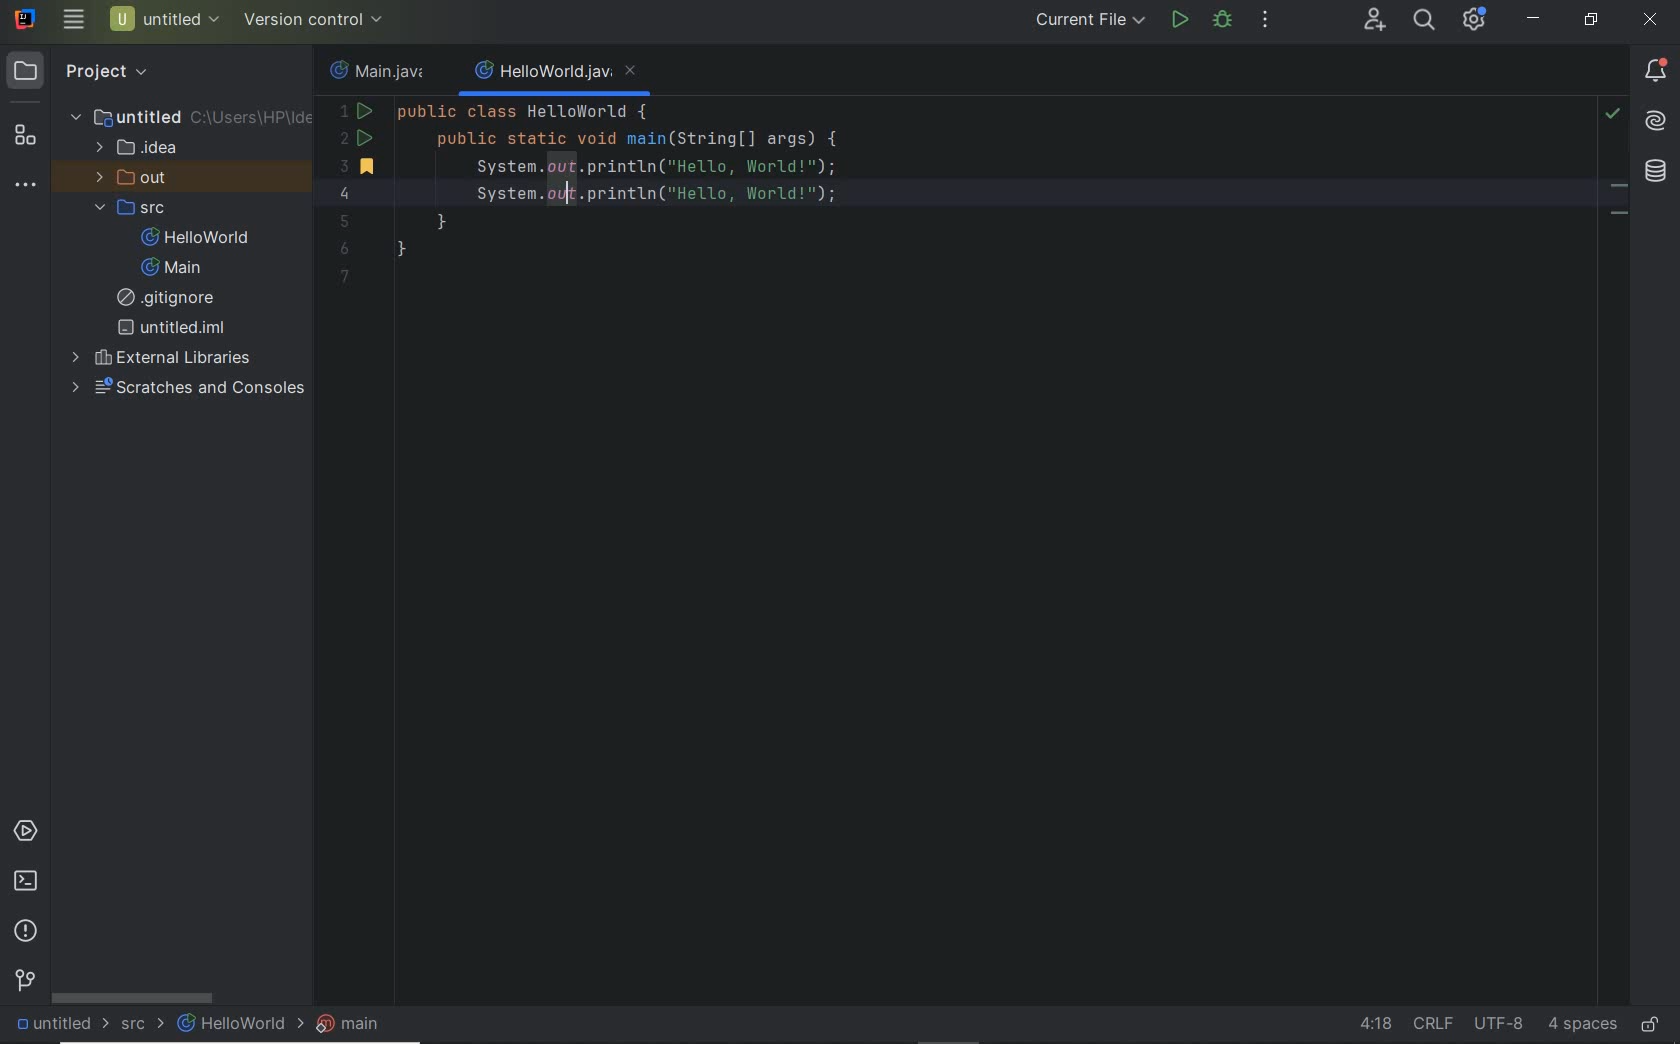 This screenshot has width=1680, height=1044. Describe the element at coordinates (1656, 172) in the screenshot. I see `Database` at that location.